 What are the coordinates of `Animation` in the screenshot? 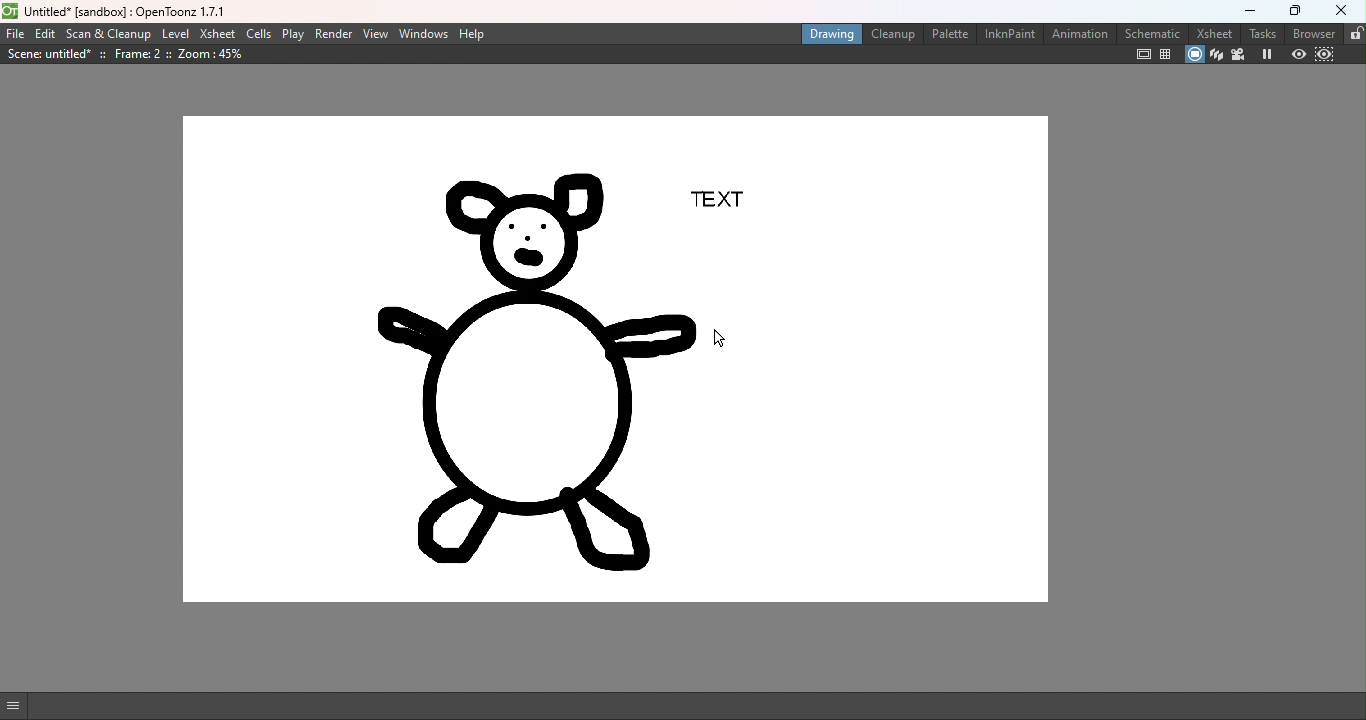 It's located at (1084, 34).